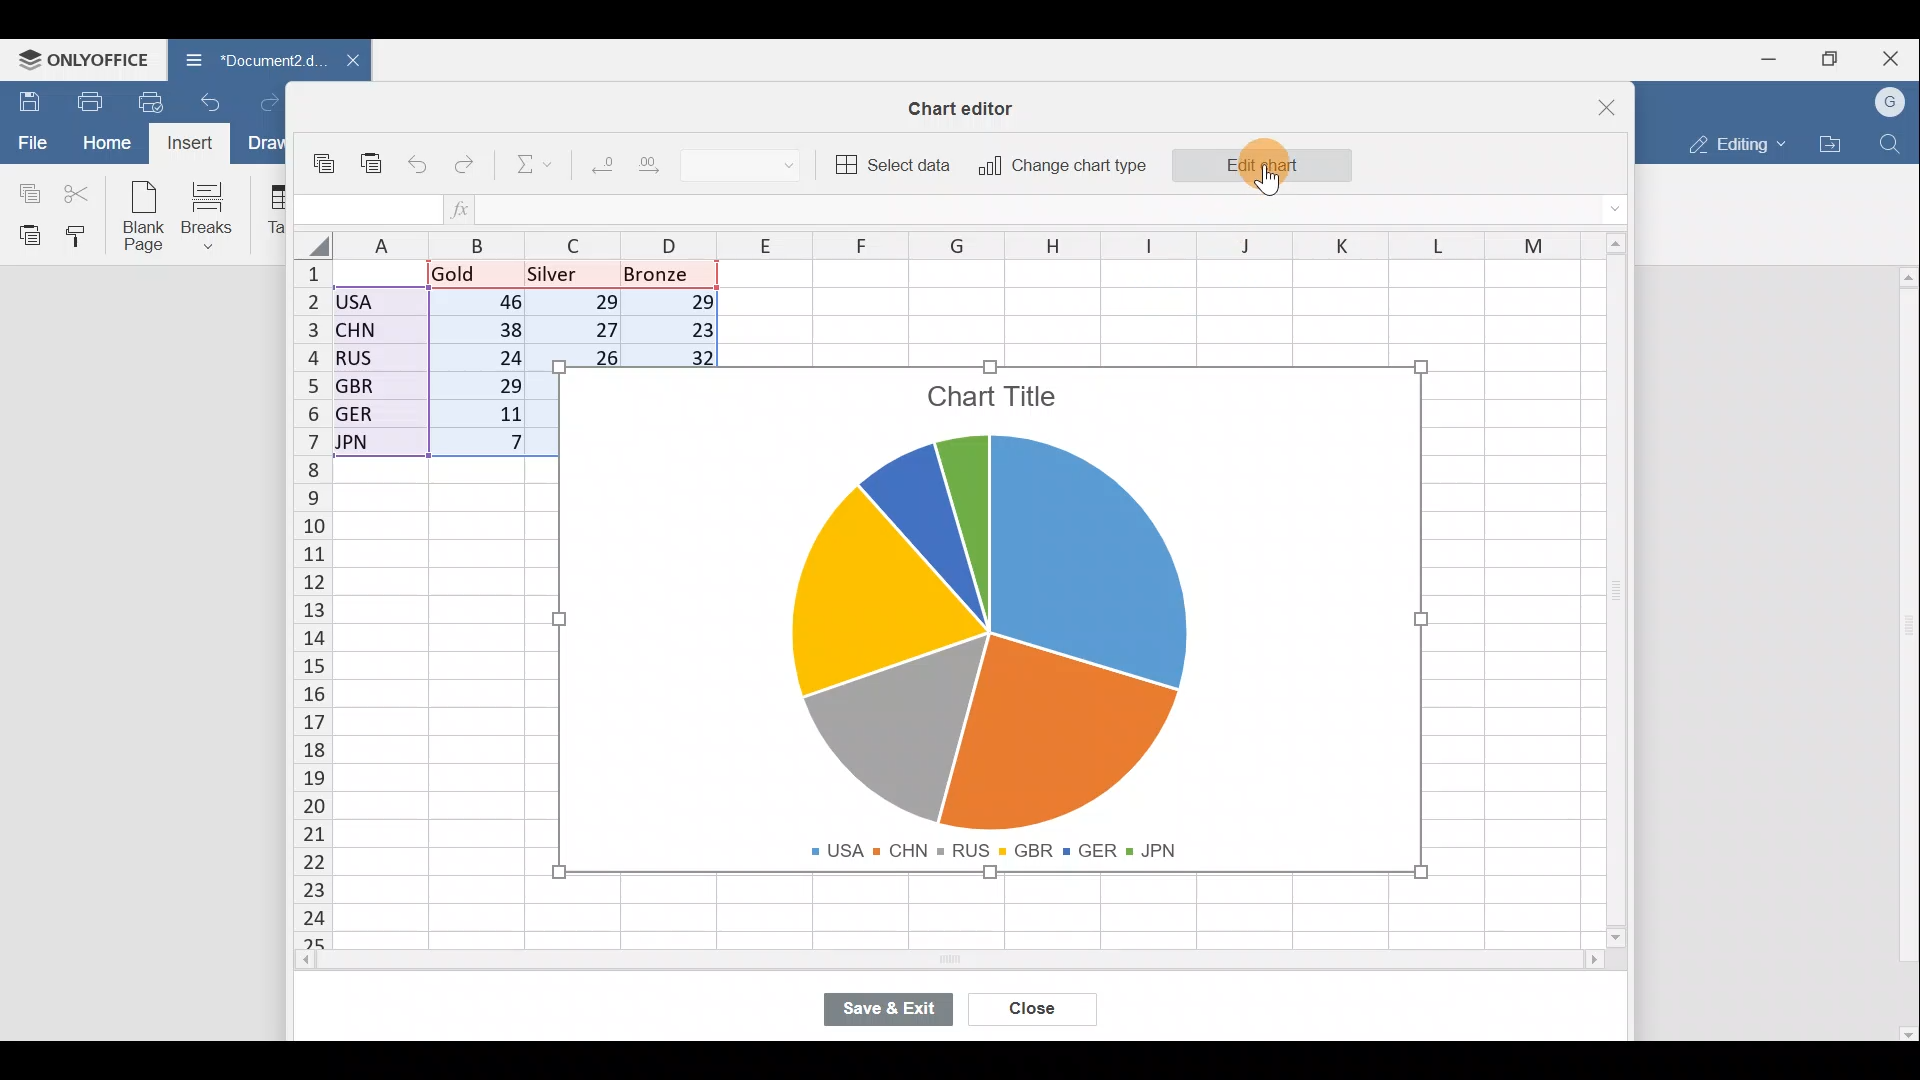 The image size is (1920, 1080). Describe the element at coordinates (157, 98) in the screenshot. I see `Quick print` at that location.